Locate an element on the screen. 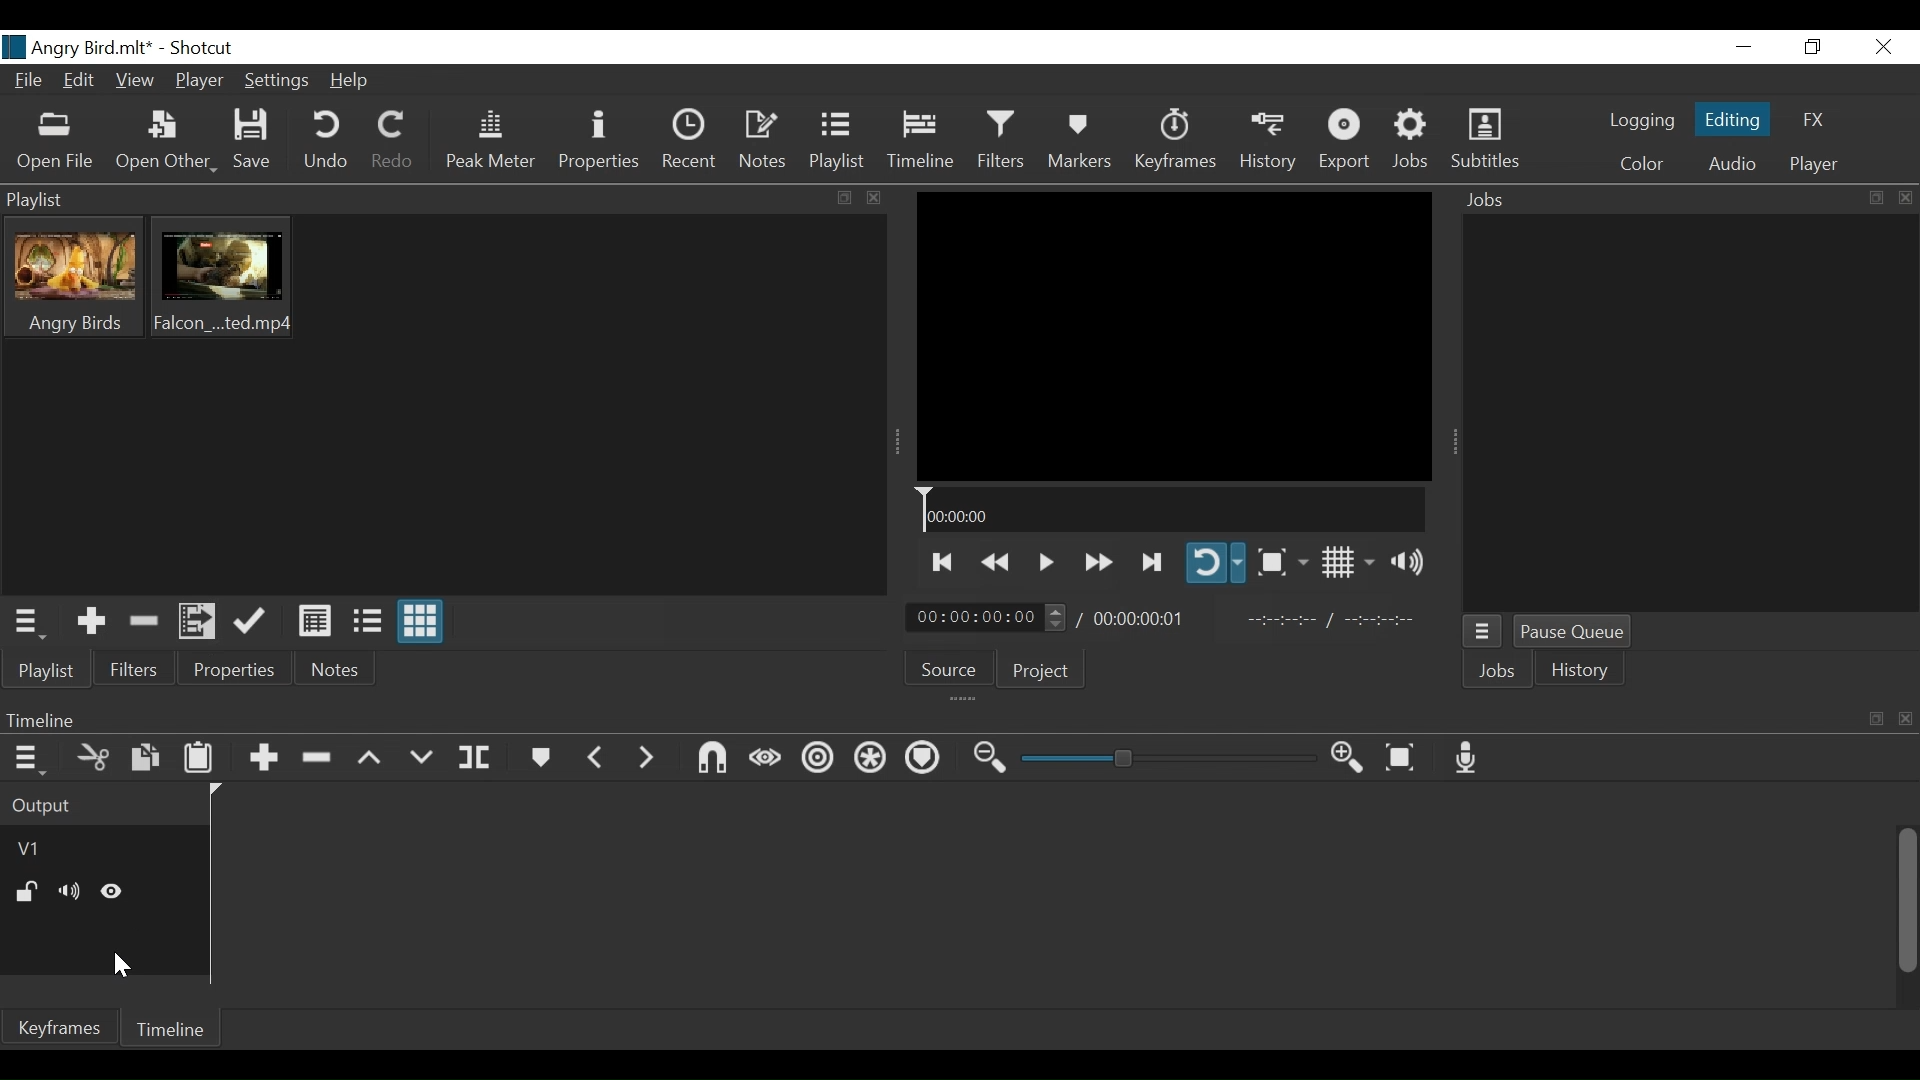 The image size is (1920, 1080). Hide is located at coordinates (119, 966).